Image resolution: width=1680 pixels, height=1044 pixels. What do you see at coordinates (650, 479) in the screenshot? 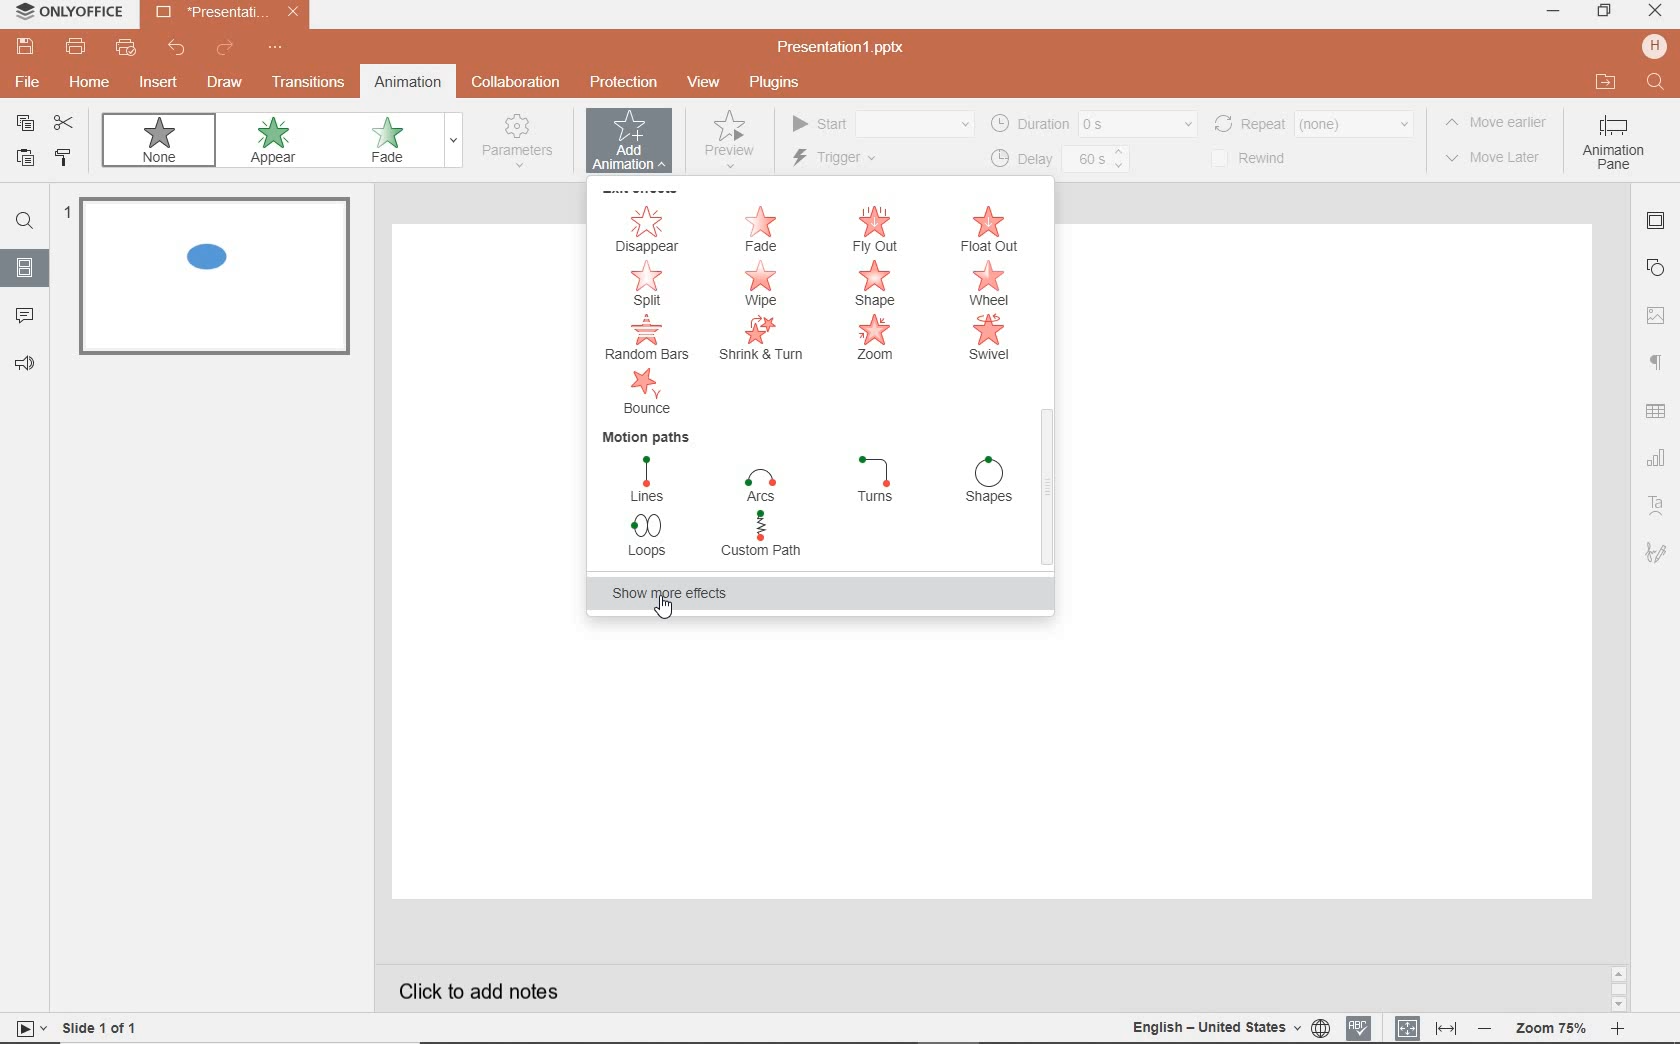
I see `LINES` at bounding box center [650, 479].